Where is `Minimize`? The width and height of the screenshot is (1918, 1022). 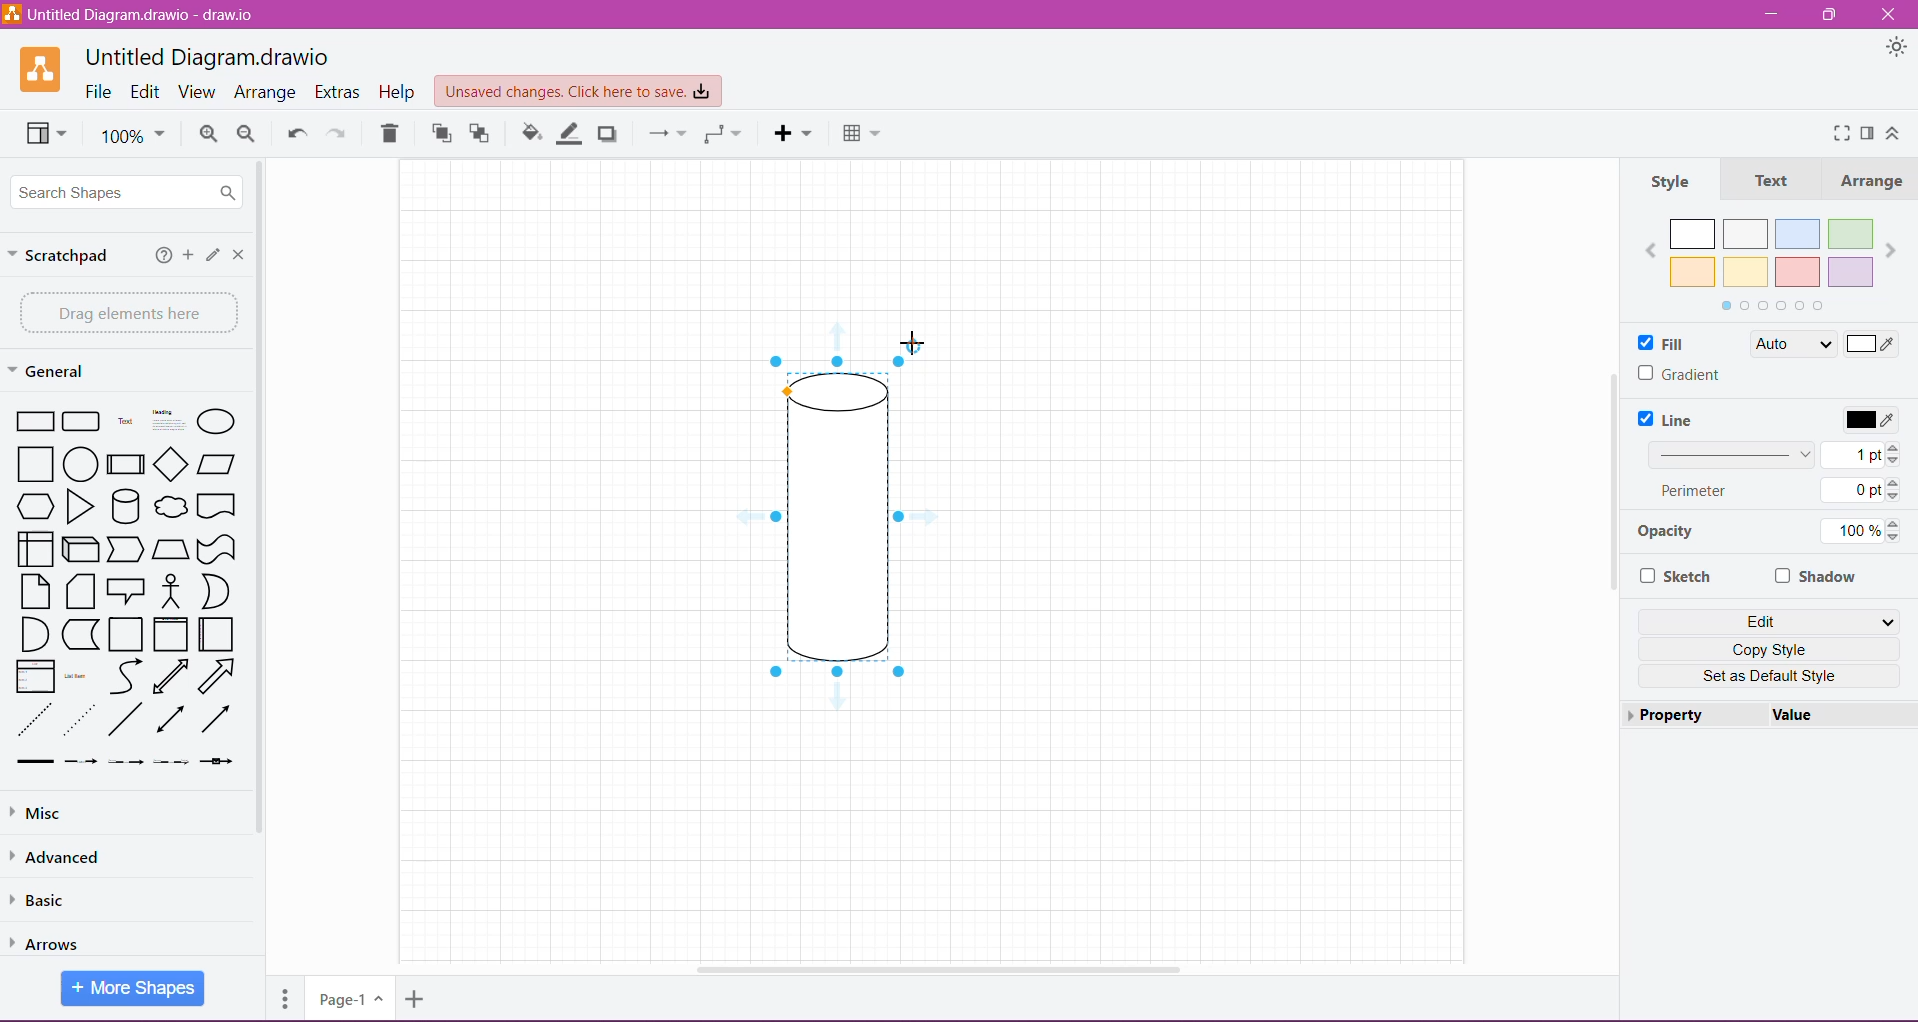 Minimize is located at coordinates (1773, 14).